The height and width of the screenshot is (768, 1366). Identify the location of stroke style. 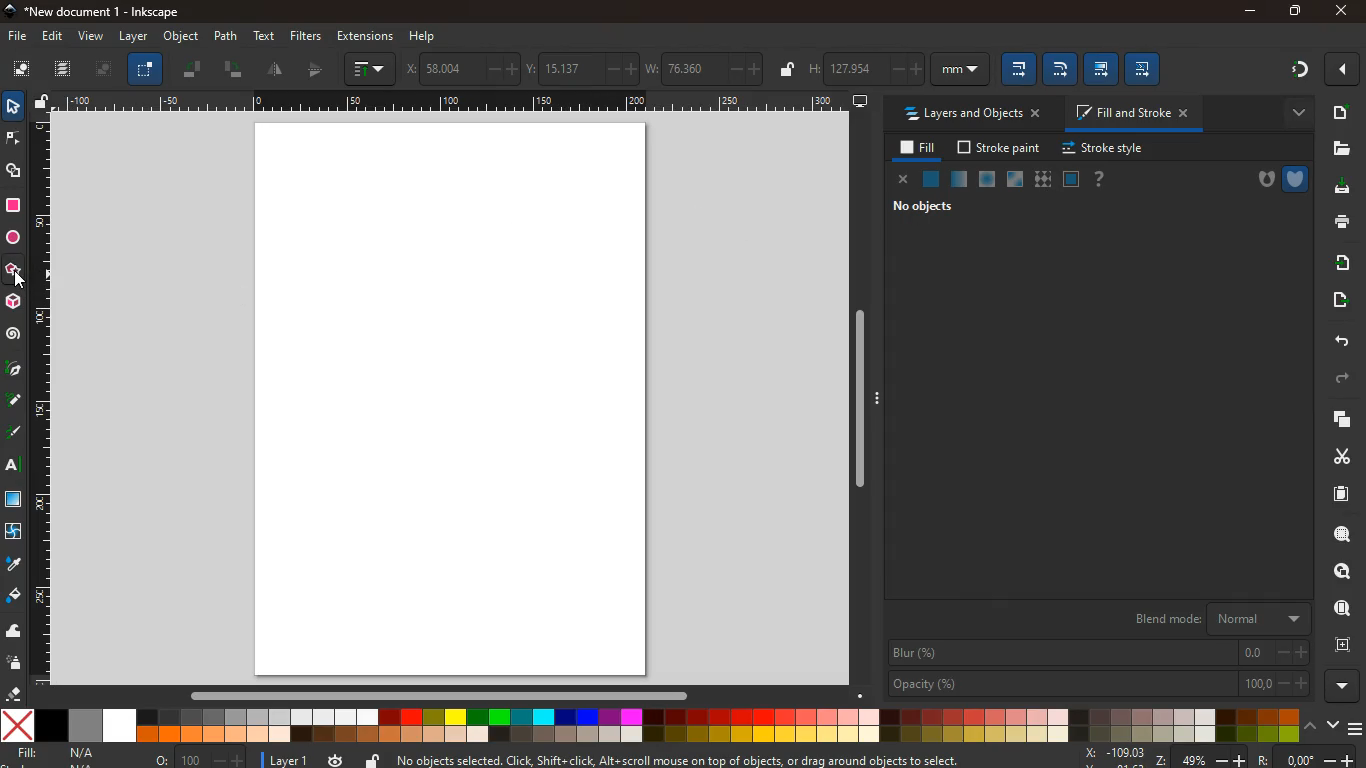
(1106, 149).